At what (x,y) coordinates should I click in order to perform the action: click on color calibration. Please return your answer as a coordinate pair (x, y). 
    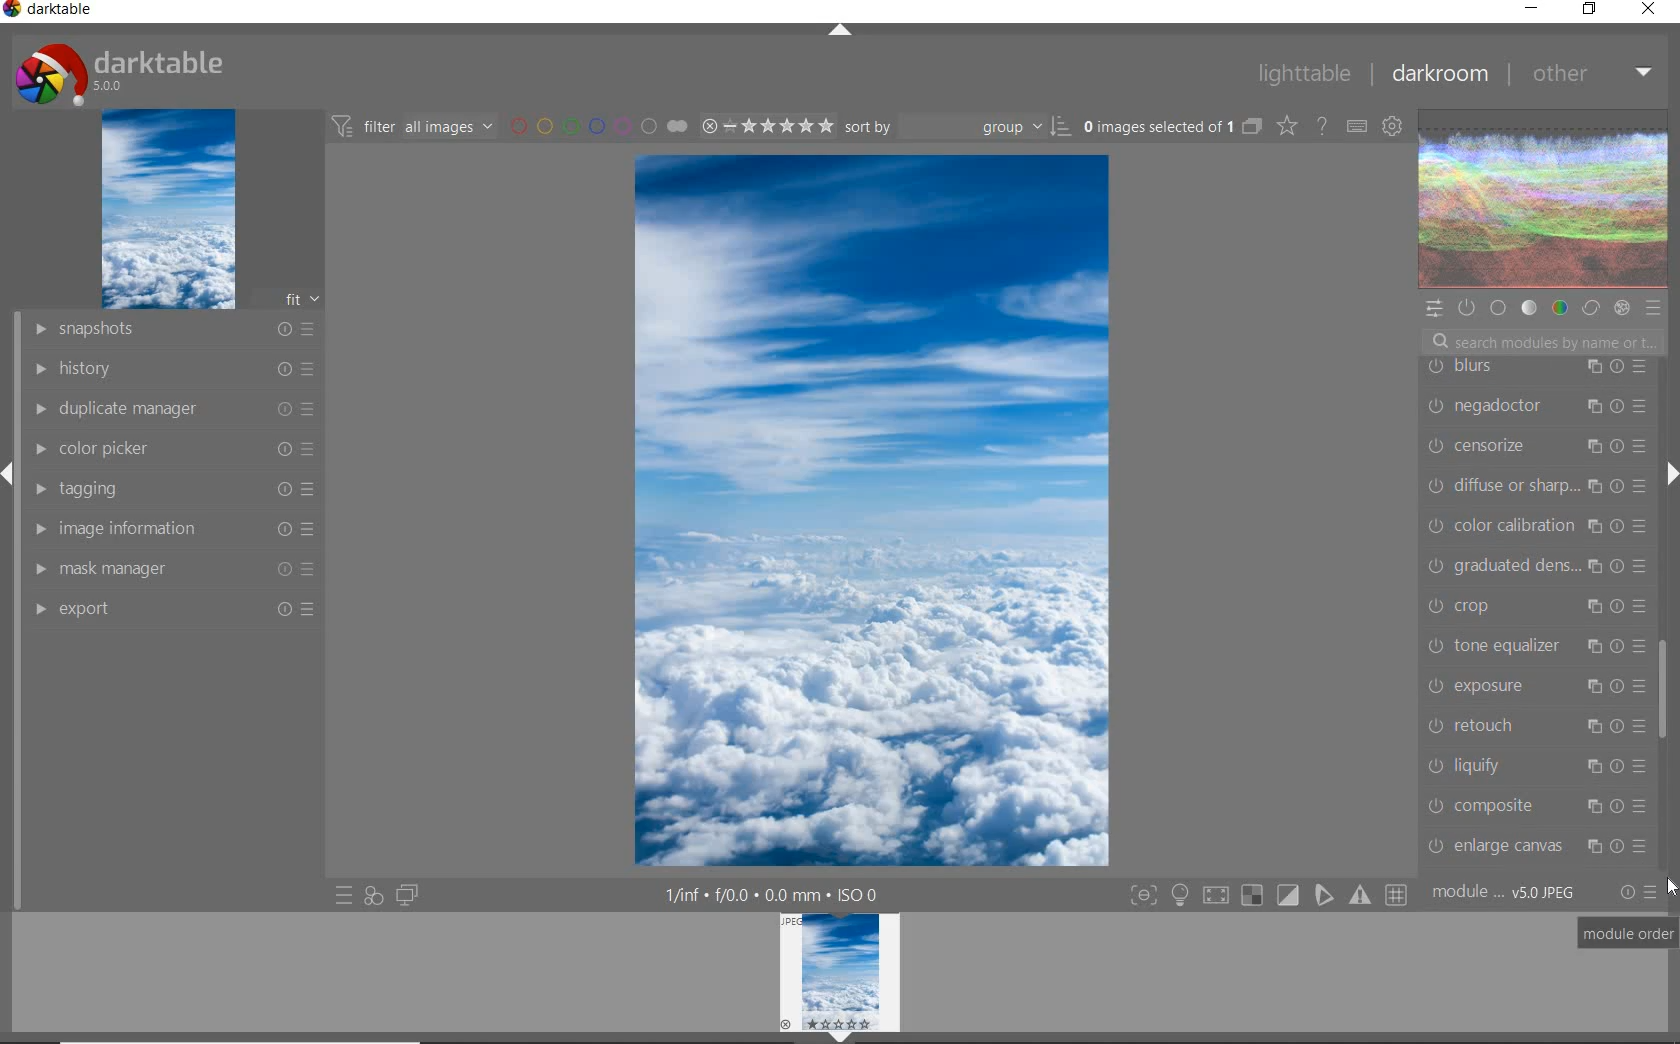
    Looking at the image, I should click on (1538, 526).